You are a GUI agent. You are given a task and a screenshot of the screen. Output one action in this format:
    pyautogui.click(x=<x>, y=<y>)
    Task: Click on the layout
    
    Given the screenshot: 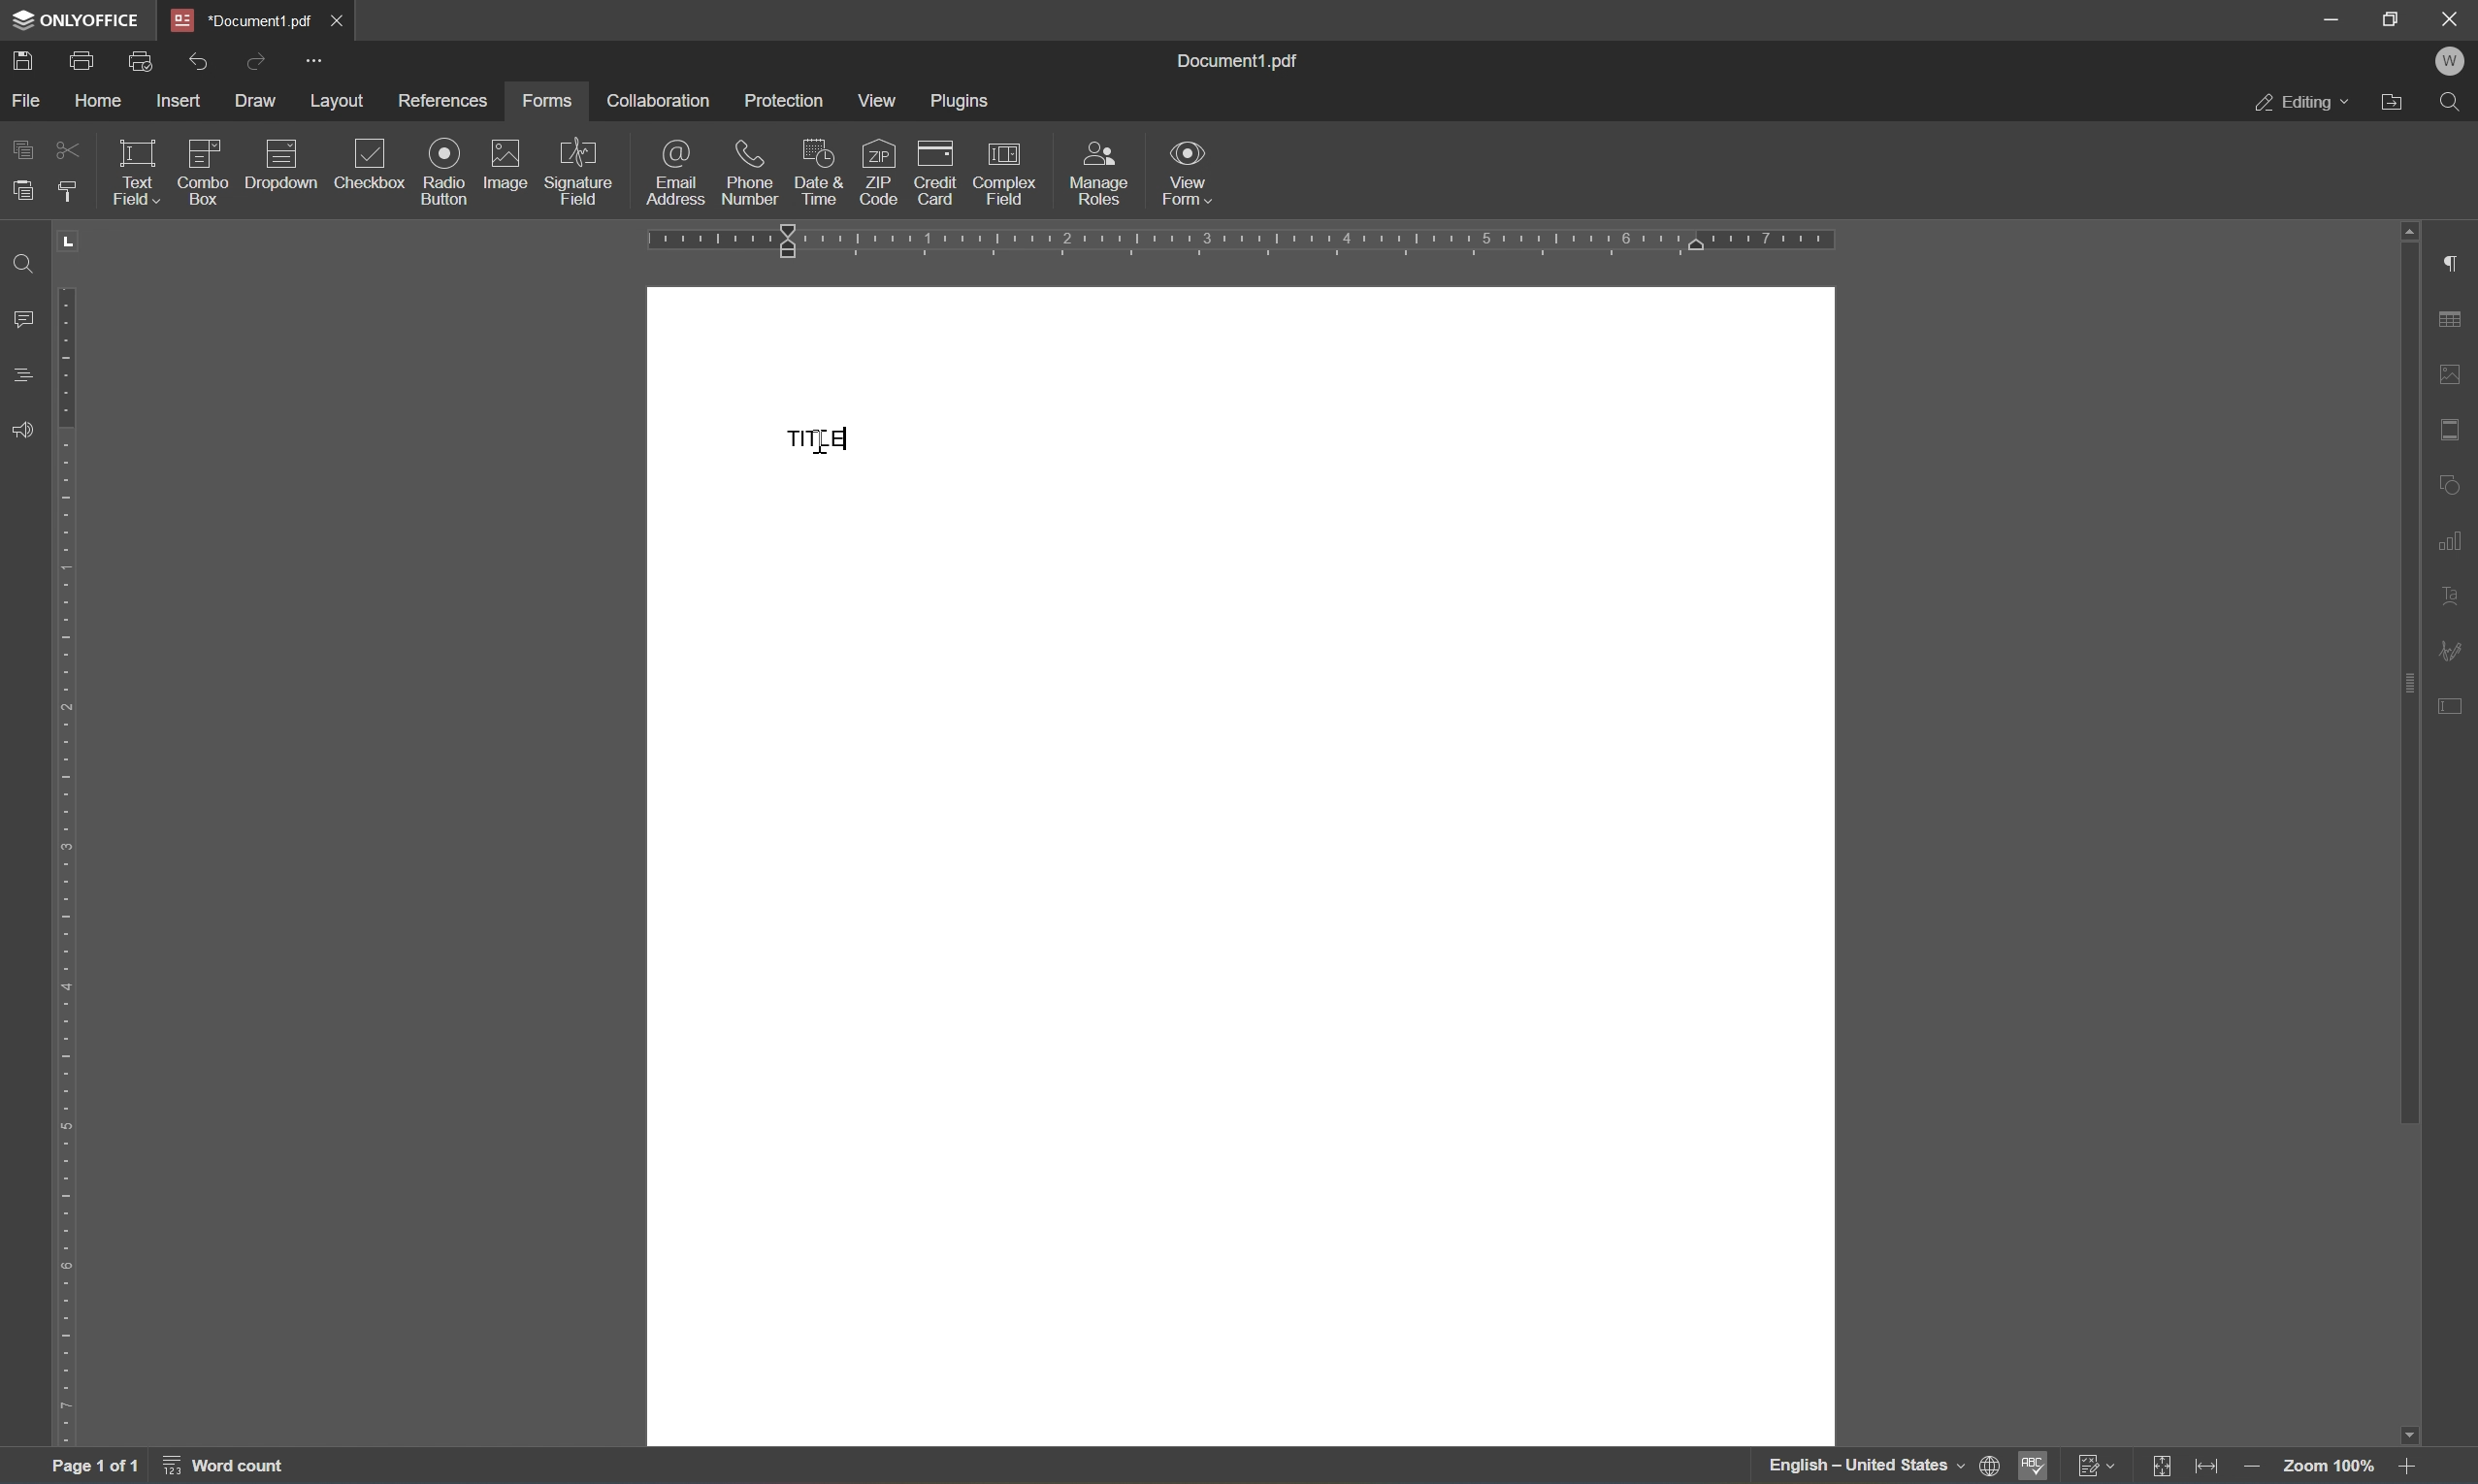 What is the action you would take?
    pyautogui.click(x=335, y=105)
    